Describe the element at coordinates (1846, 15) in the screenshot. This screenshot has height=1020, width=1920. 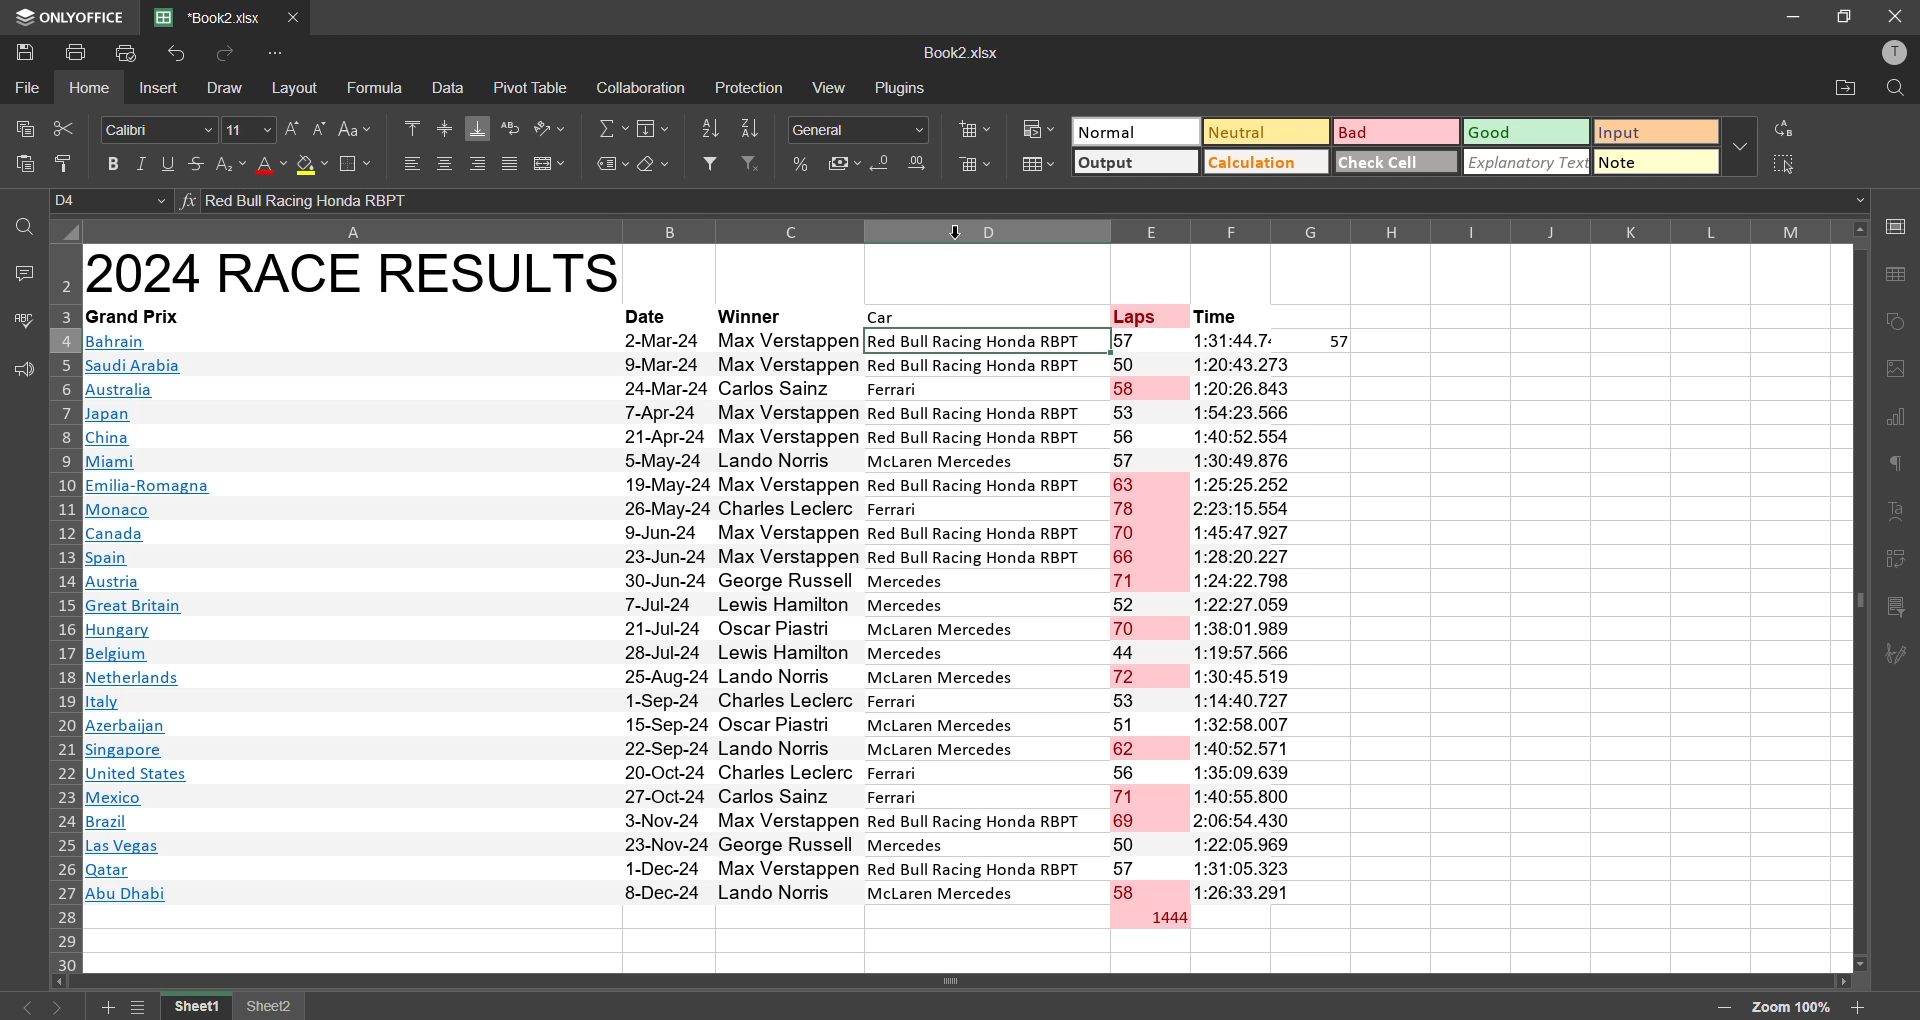
I see `maximize` at that location.